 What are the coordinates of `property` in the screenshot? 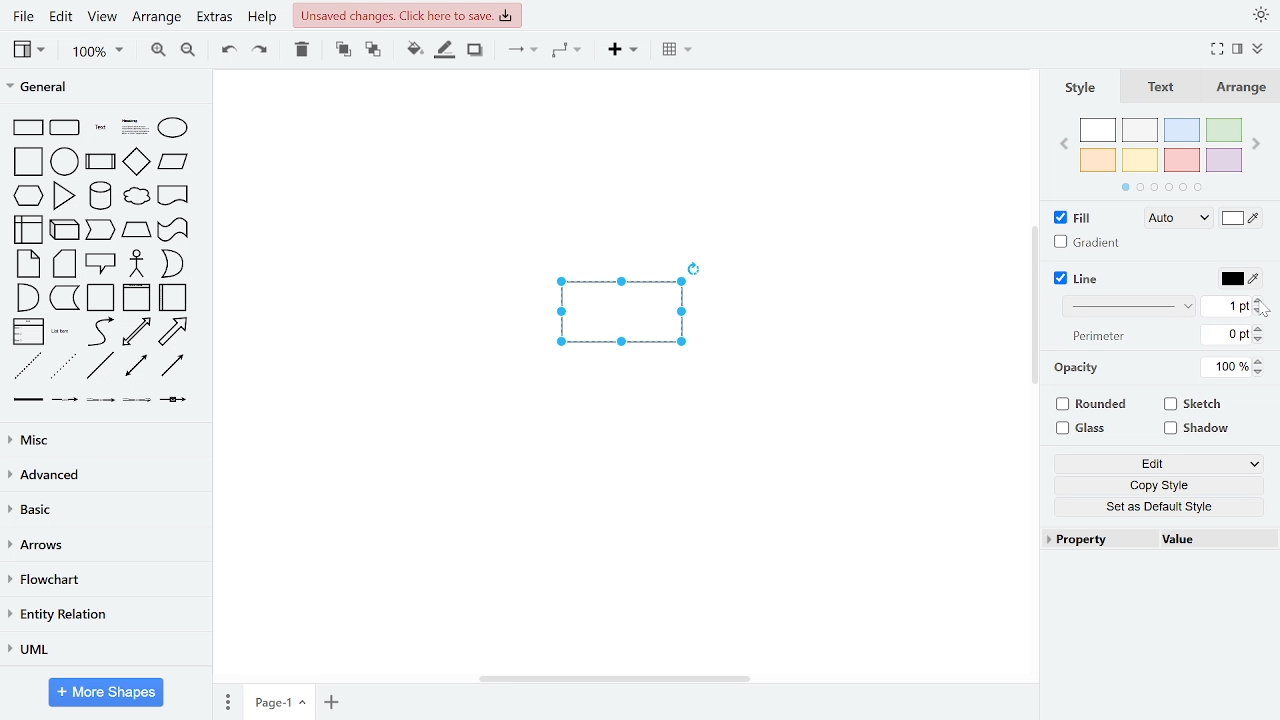 It's located at (1103, 541).